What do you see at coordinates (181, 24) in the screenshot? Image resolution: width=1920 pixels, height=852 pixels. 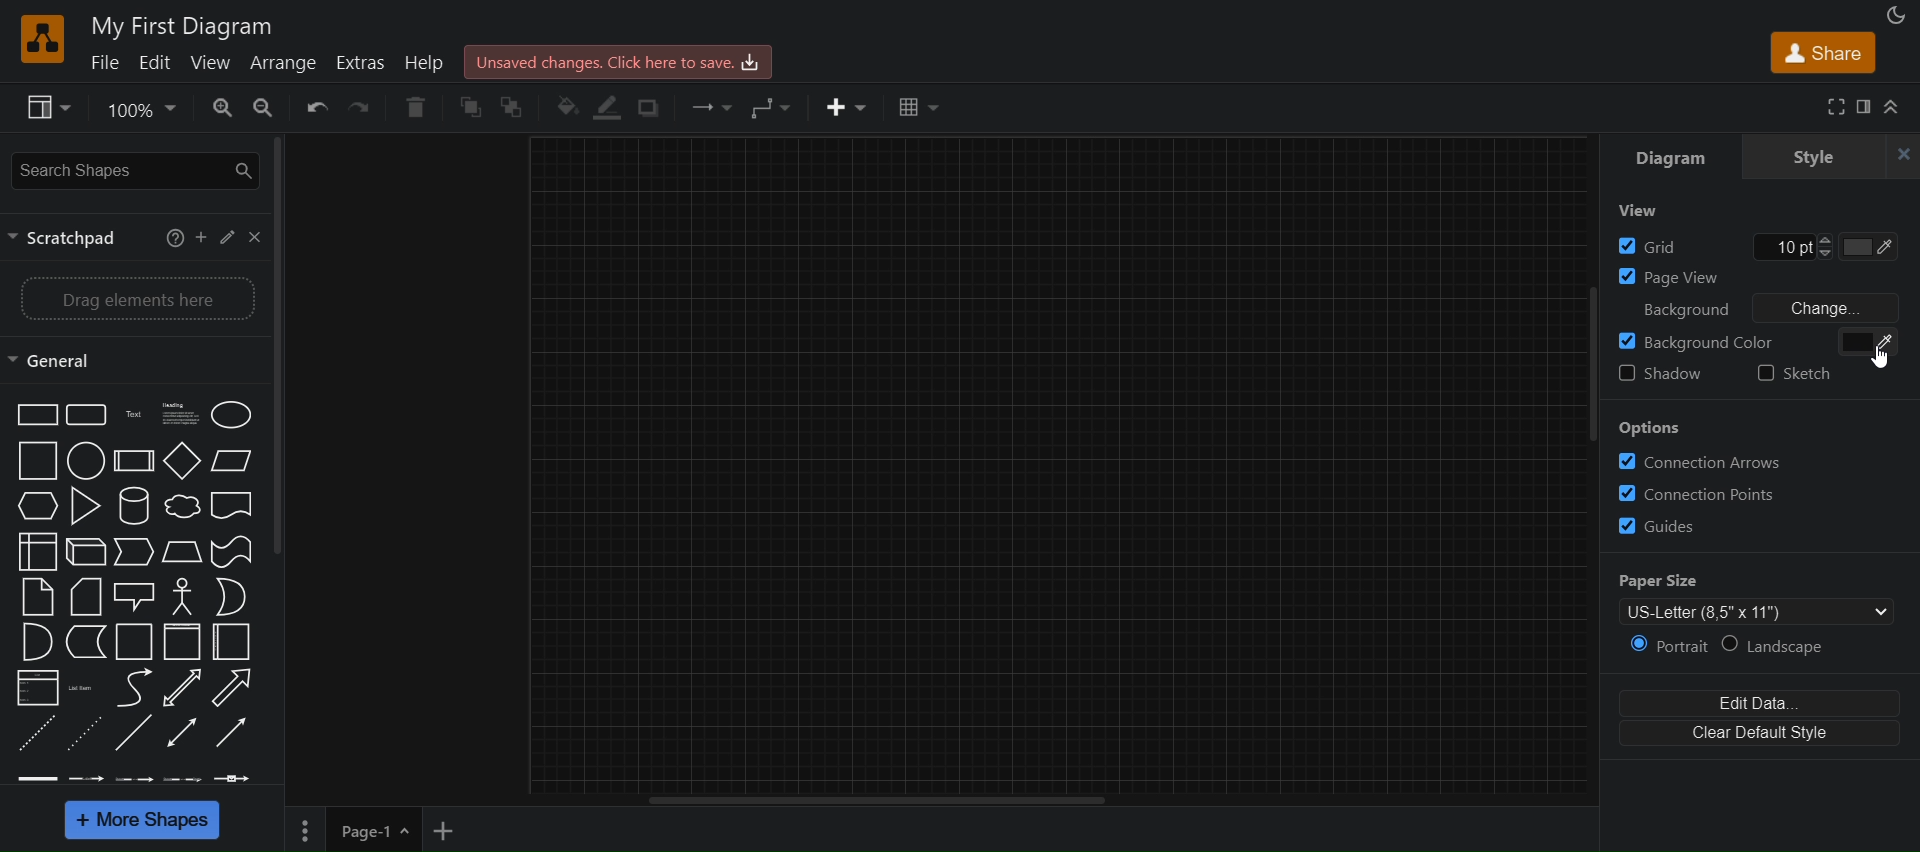 I see `title` at bounding box center [181, 24].